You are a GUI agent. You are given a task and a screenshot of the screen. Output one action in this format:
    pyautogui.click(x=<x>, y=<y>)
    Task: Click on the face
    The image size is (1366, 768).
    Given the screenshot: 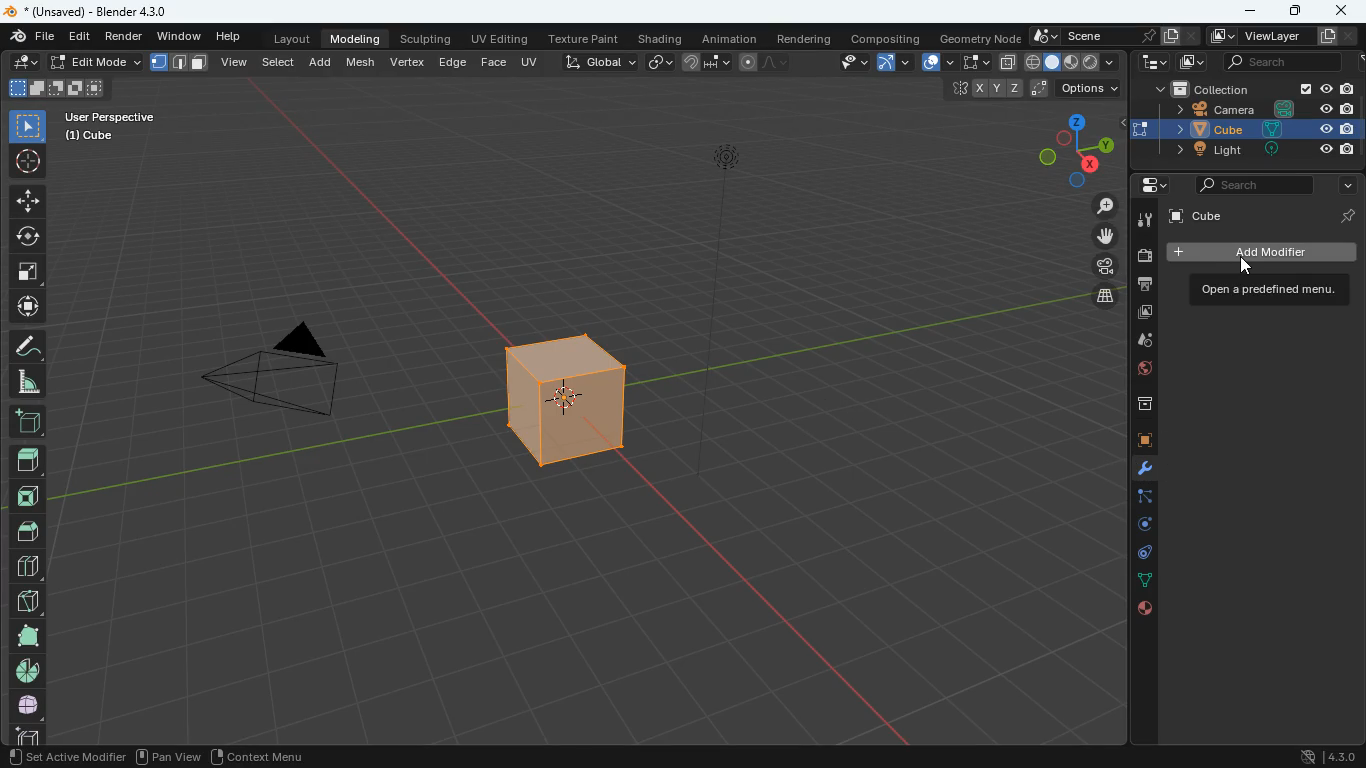 What is the action you would take?
    pyautogui.click(x=493, y=61)
    